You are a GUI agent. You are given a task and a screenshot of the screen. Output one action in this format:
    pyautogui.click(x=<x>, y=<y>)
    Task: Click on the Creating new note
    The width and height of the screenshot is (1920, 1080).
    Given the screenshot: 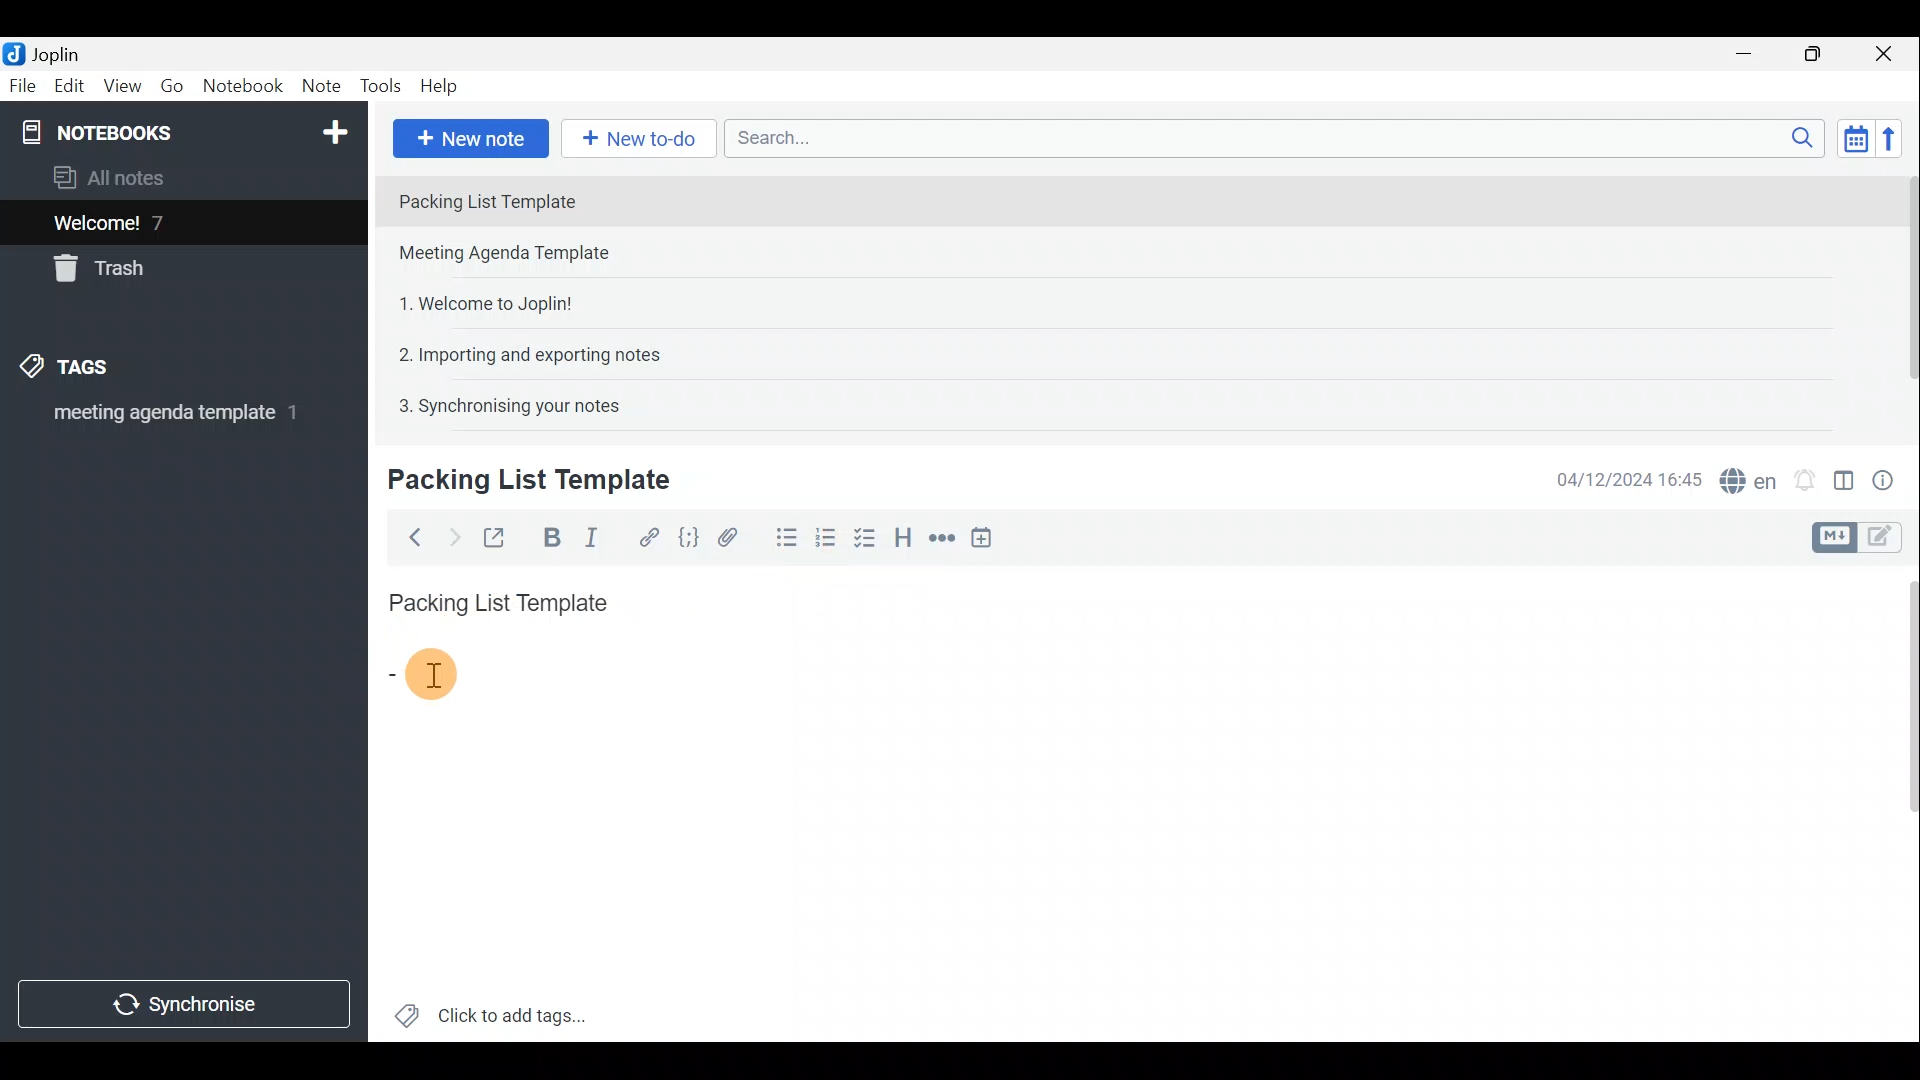 What is the action you would take?
    pyautogui.click(x=517, y=481)
    